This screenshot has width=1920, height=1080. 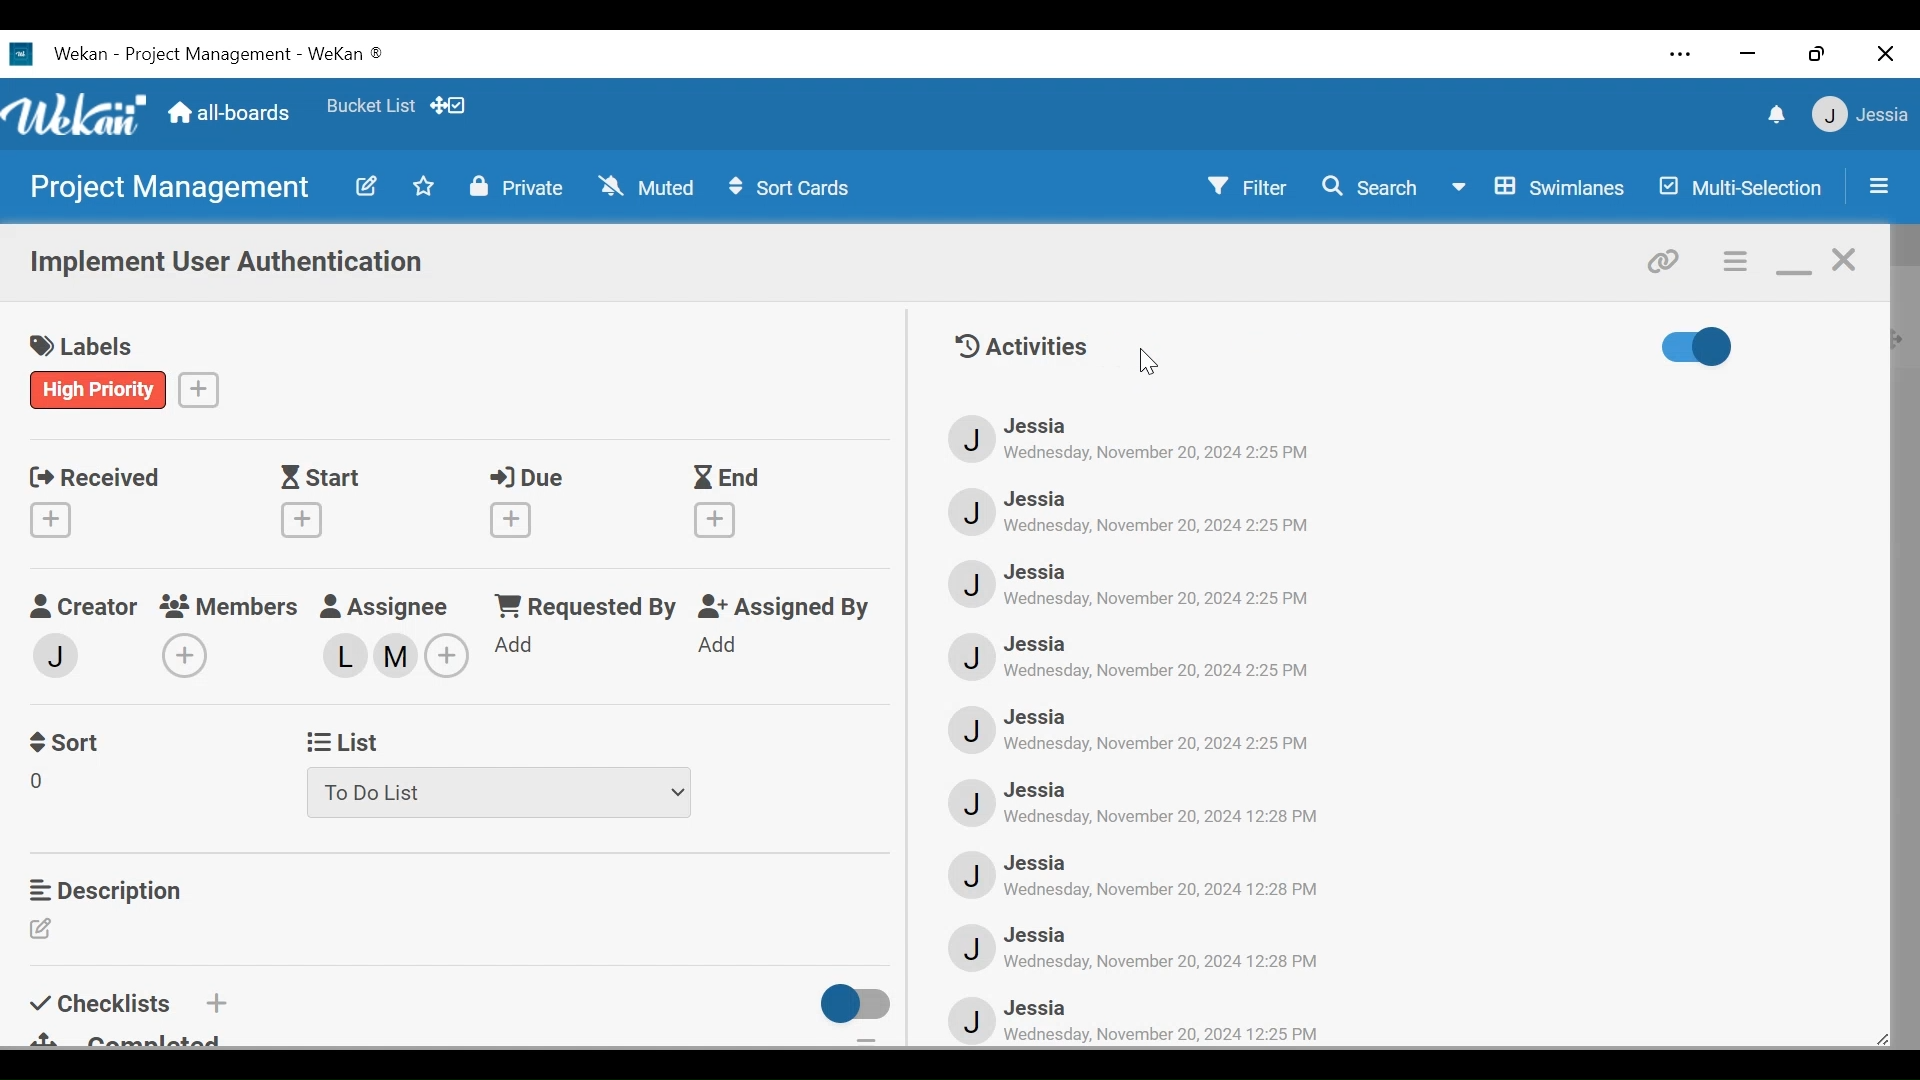 What do you see at coordinates (40, 781) in the screenshot?
I see `Sort Field` at bounding box center [40, 781].